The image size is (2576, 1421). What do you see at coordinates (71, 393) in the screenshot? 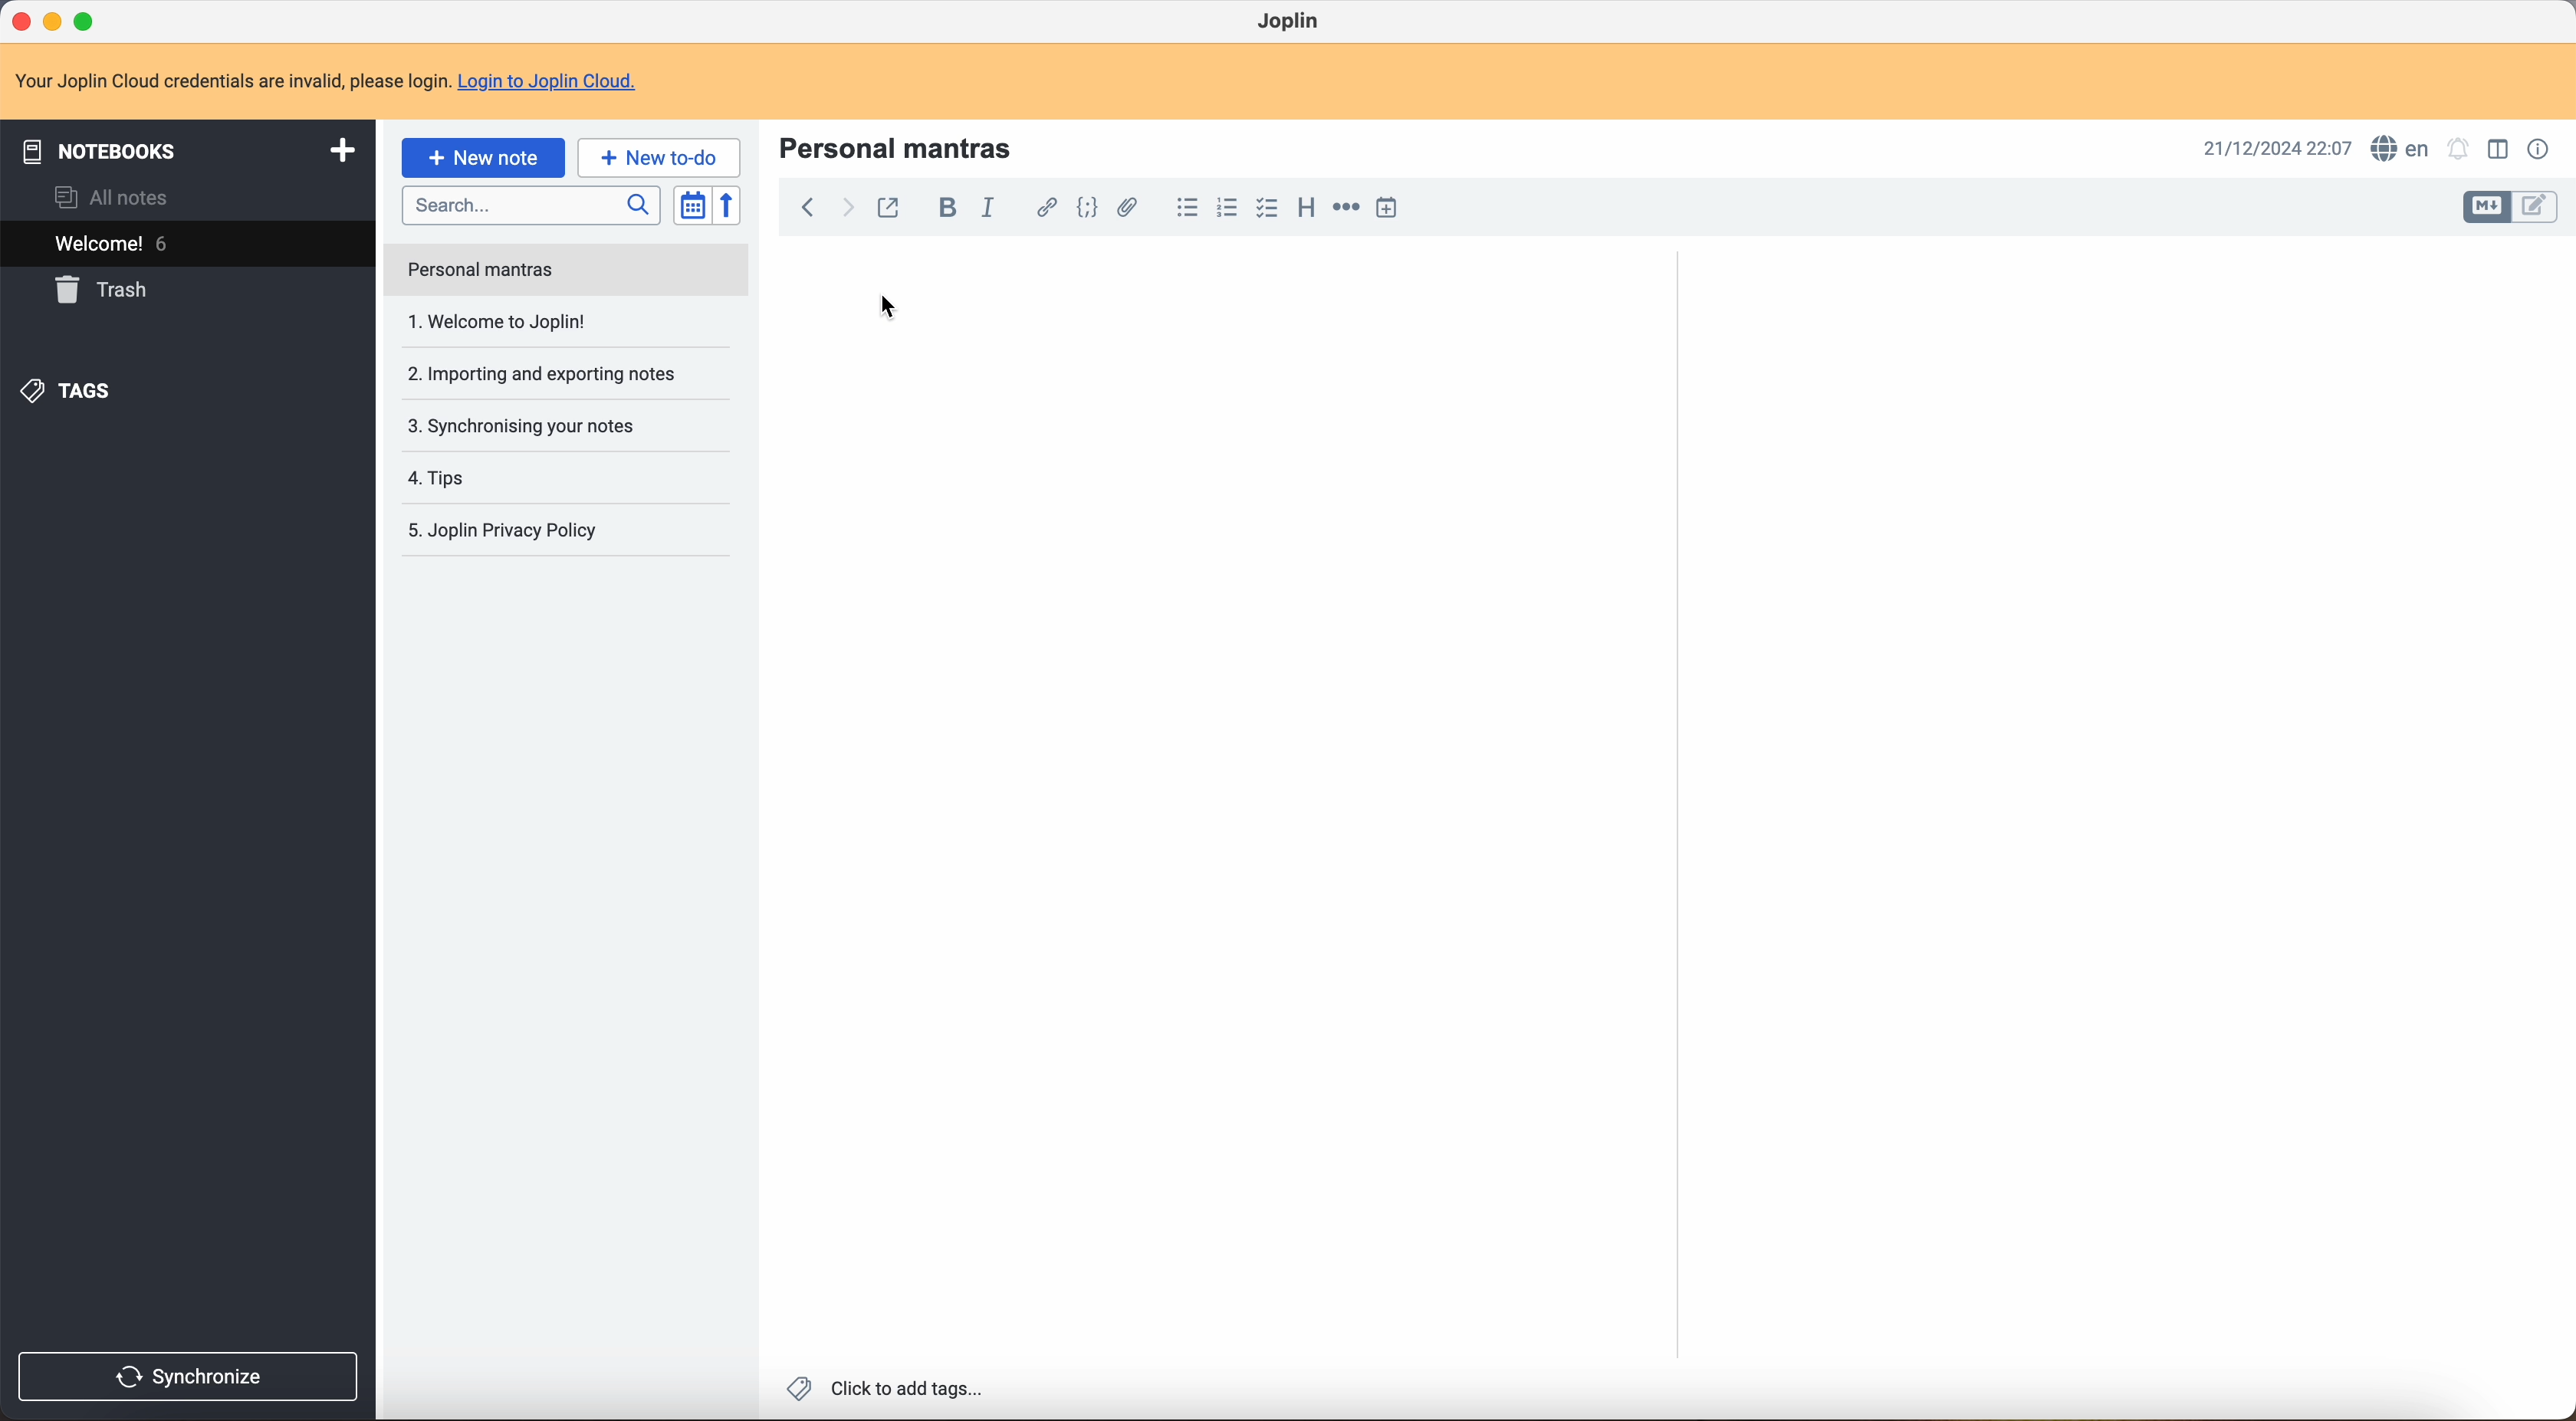
I see `tags` at bounding box center [71, 393].